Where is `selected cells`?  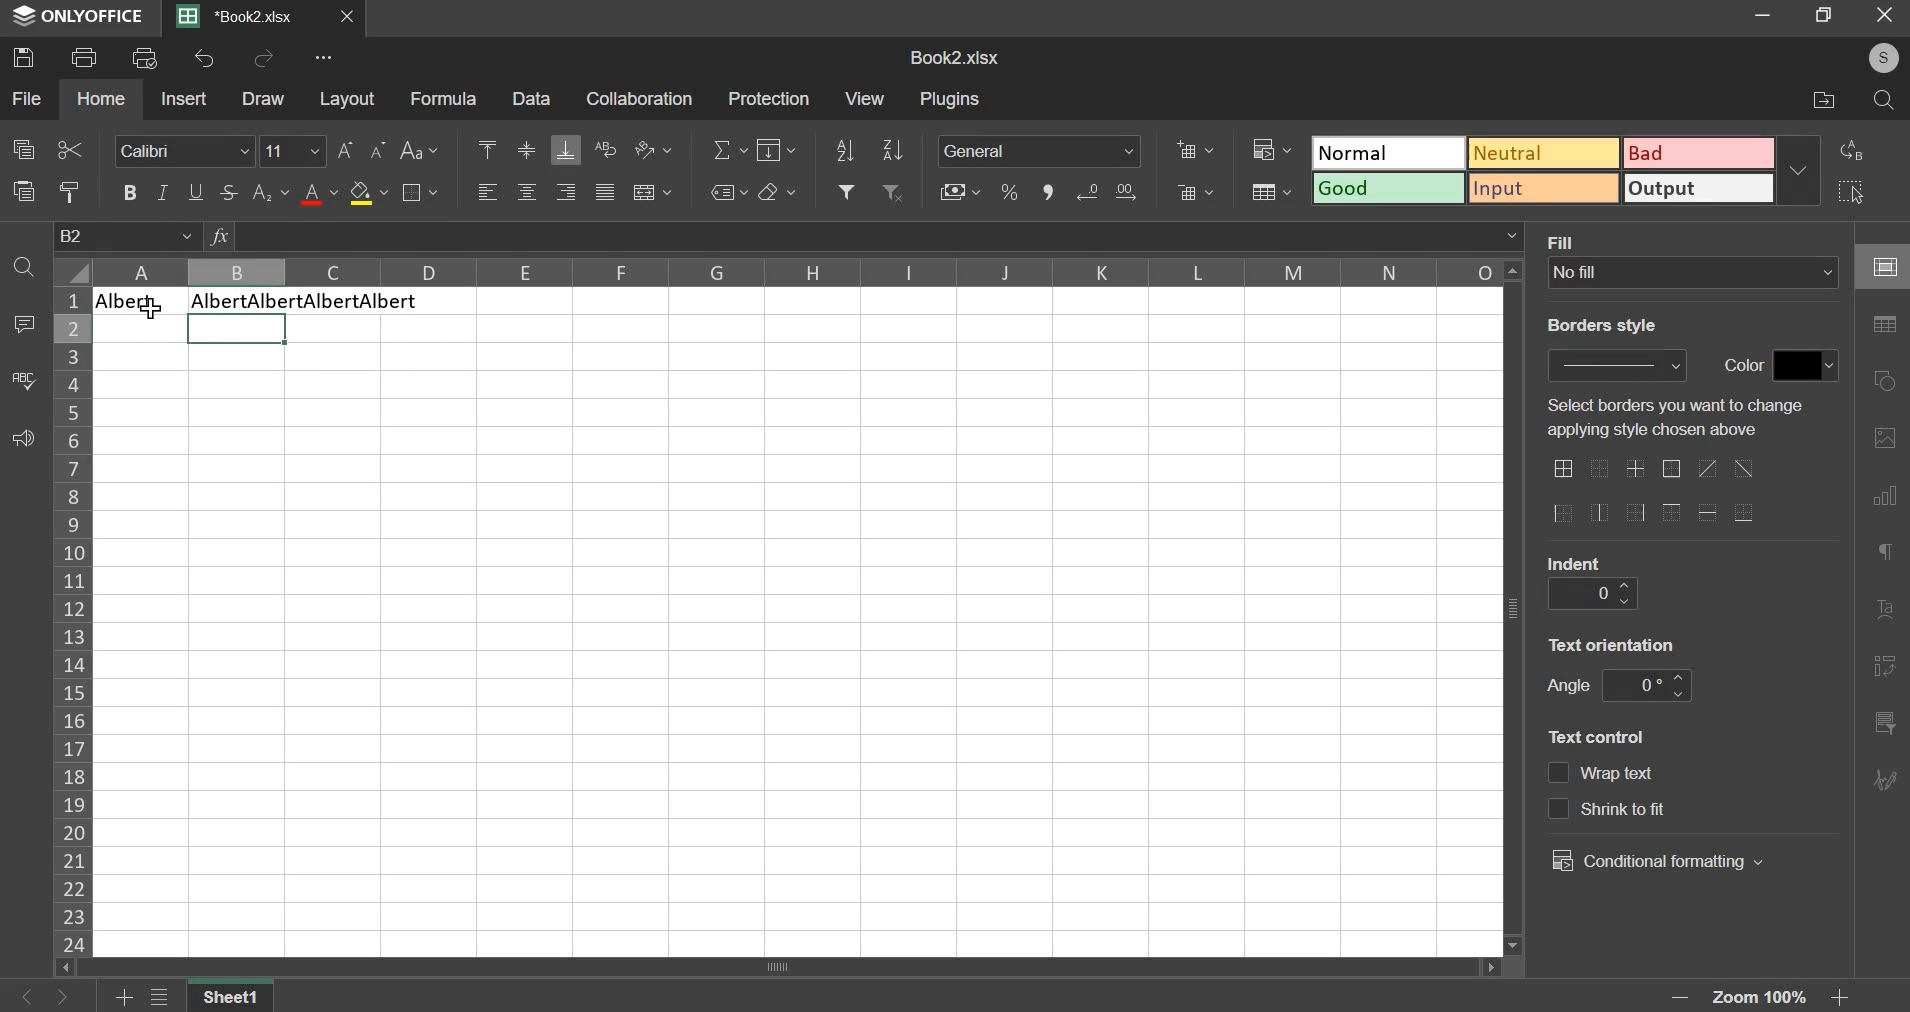
selected cells is located at coordinates (235, 330).